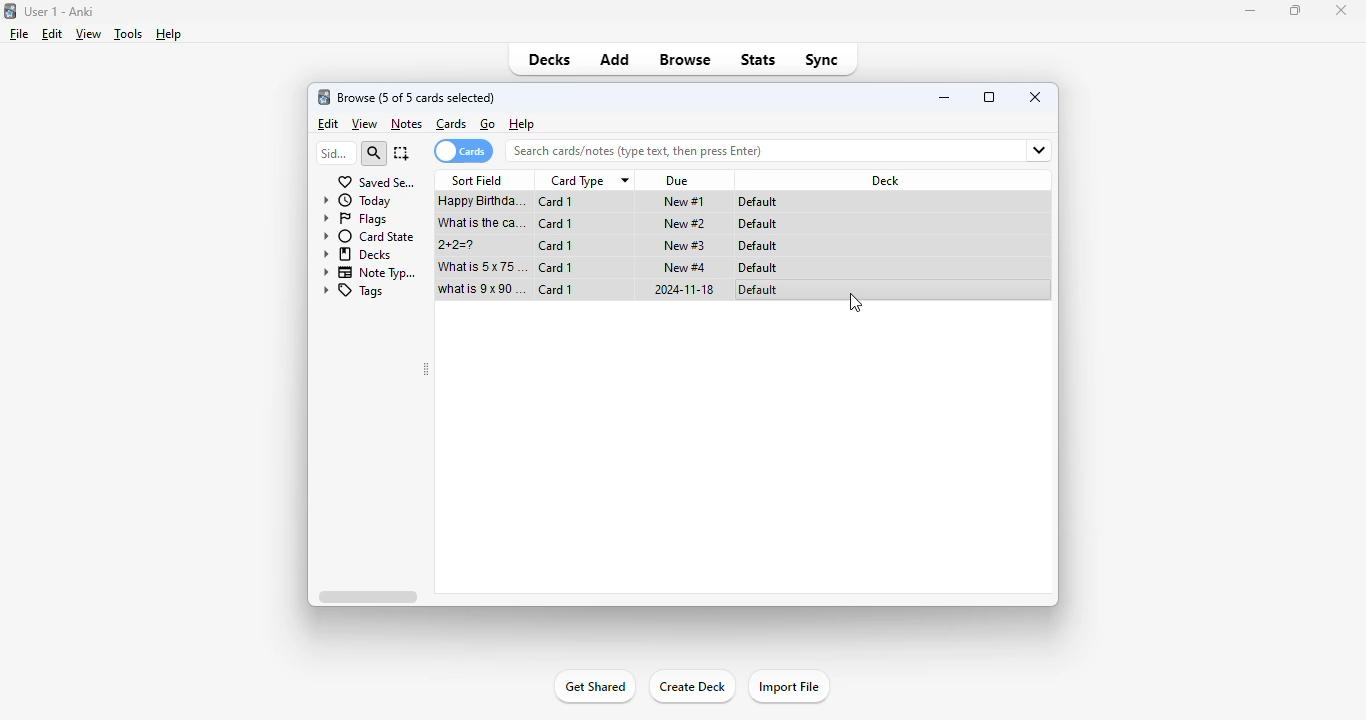  Describe the element at coordinates (365, 124) in the screenshot. I see `view` at that location.